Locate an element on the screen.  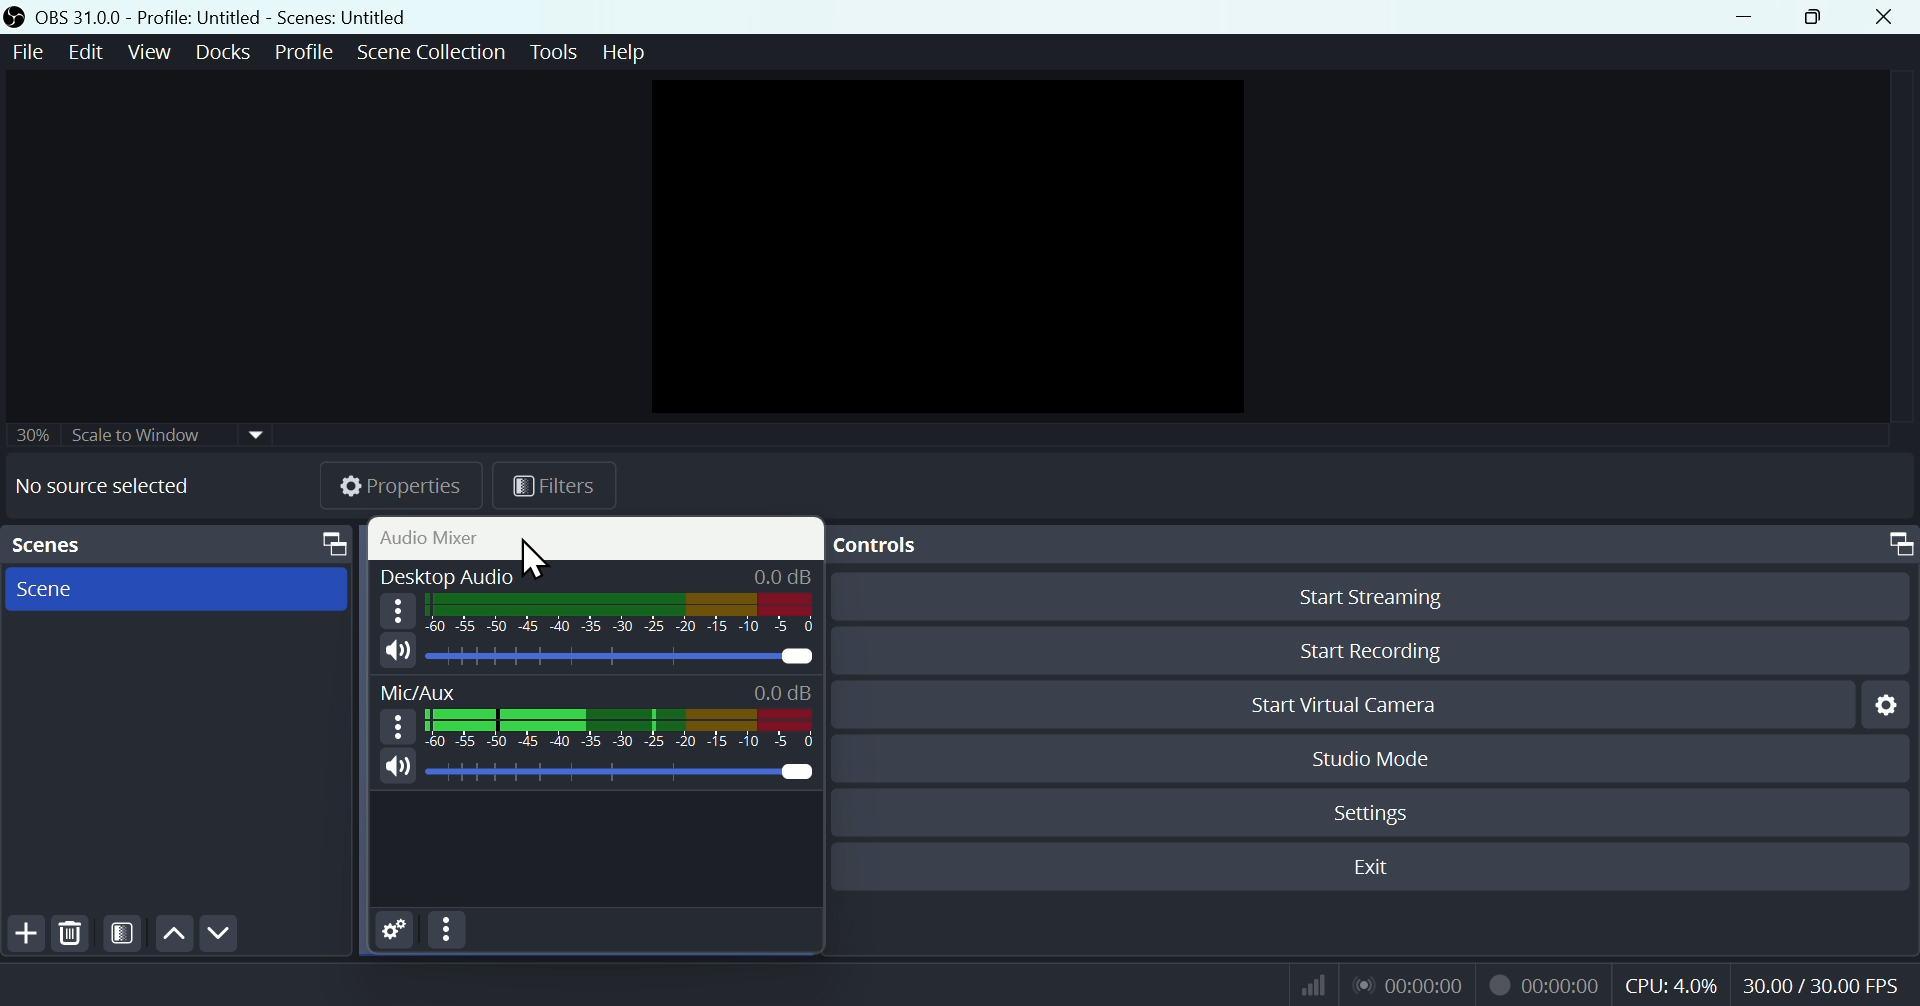
scene is located at coordinates (178, 589).